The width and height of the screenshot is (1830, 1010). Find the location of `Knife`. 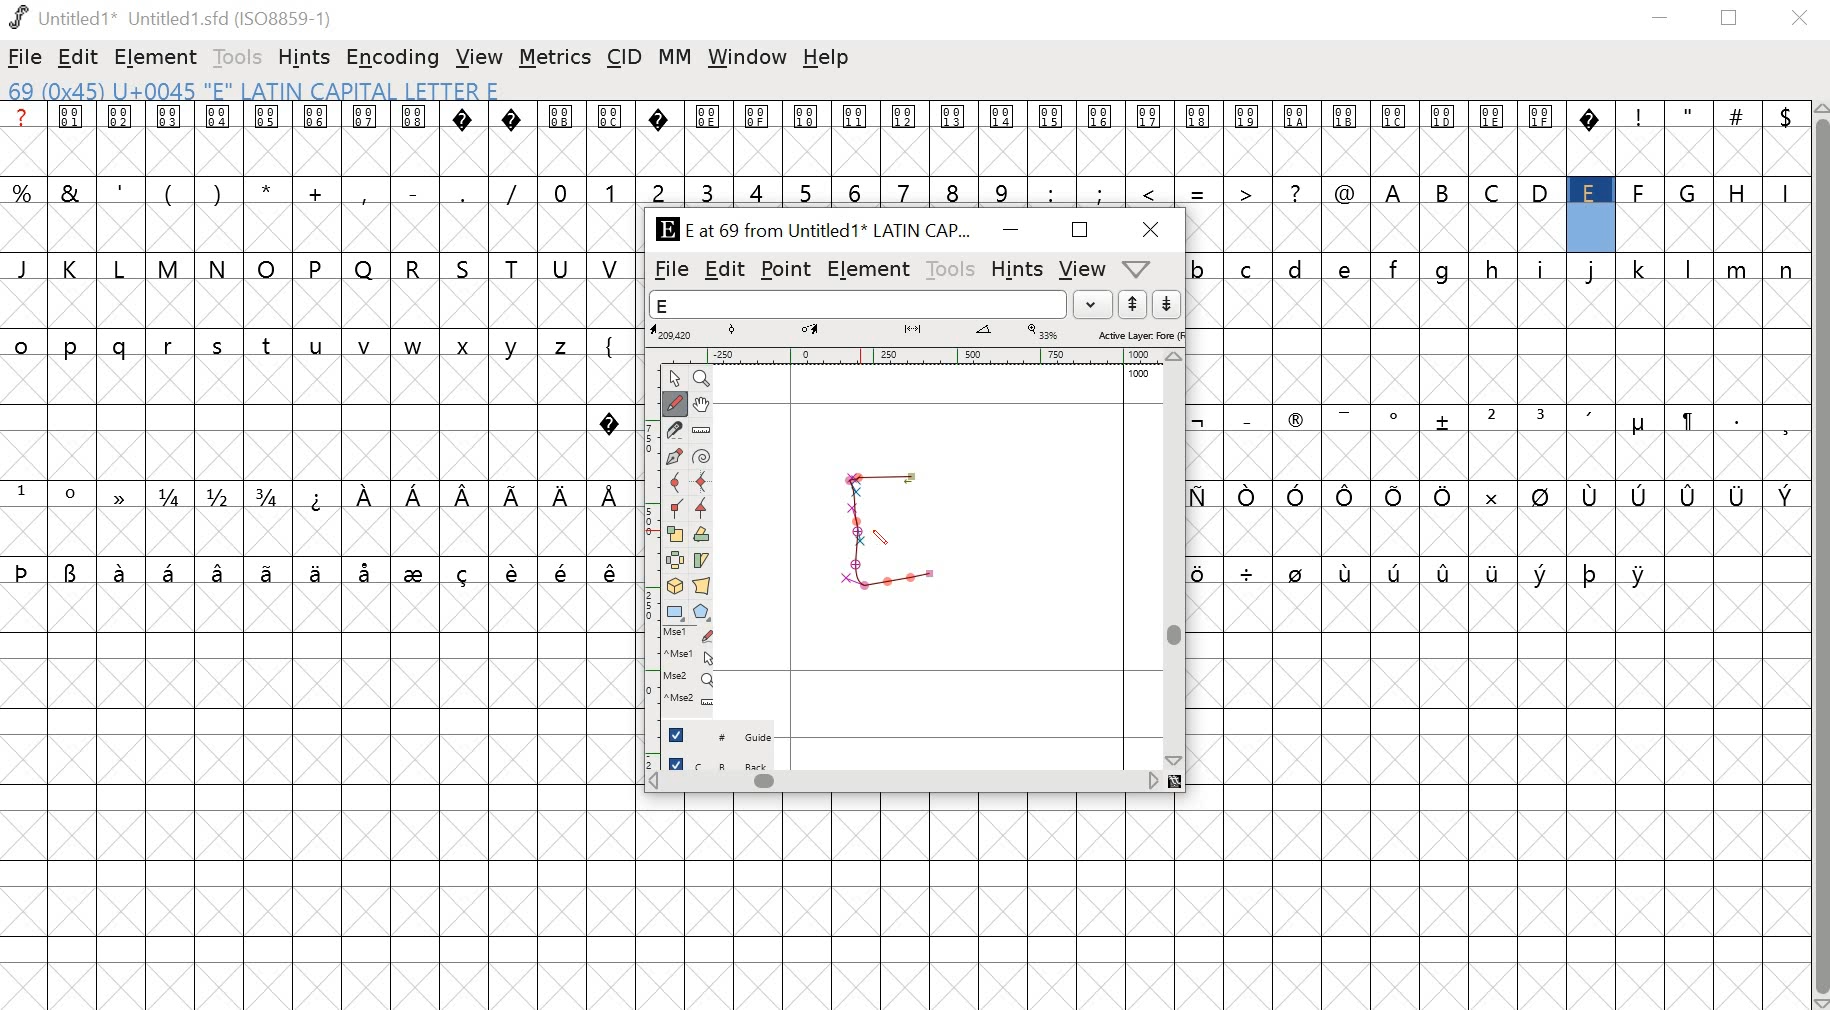

Knife is located at coordinates (676, 430).